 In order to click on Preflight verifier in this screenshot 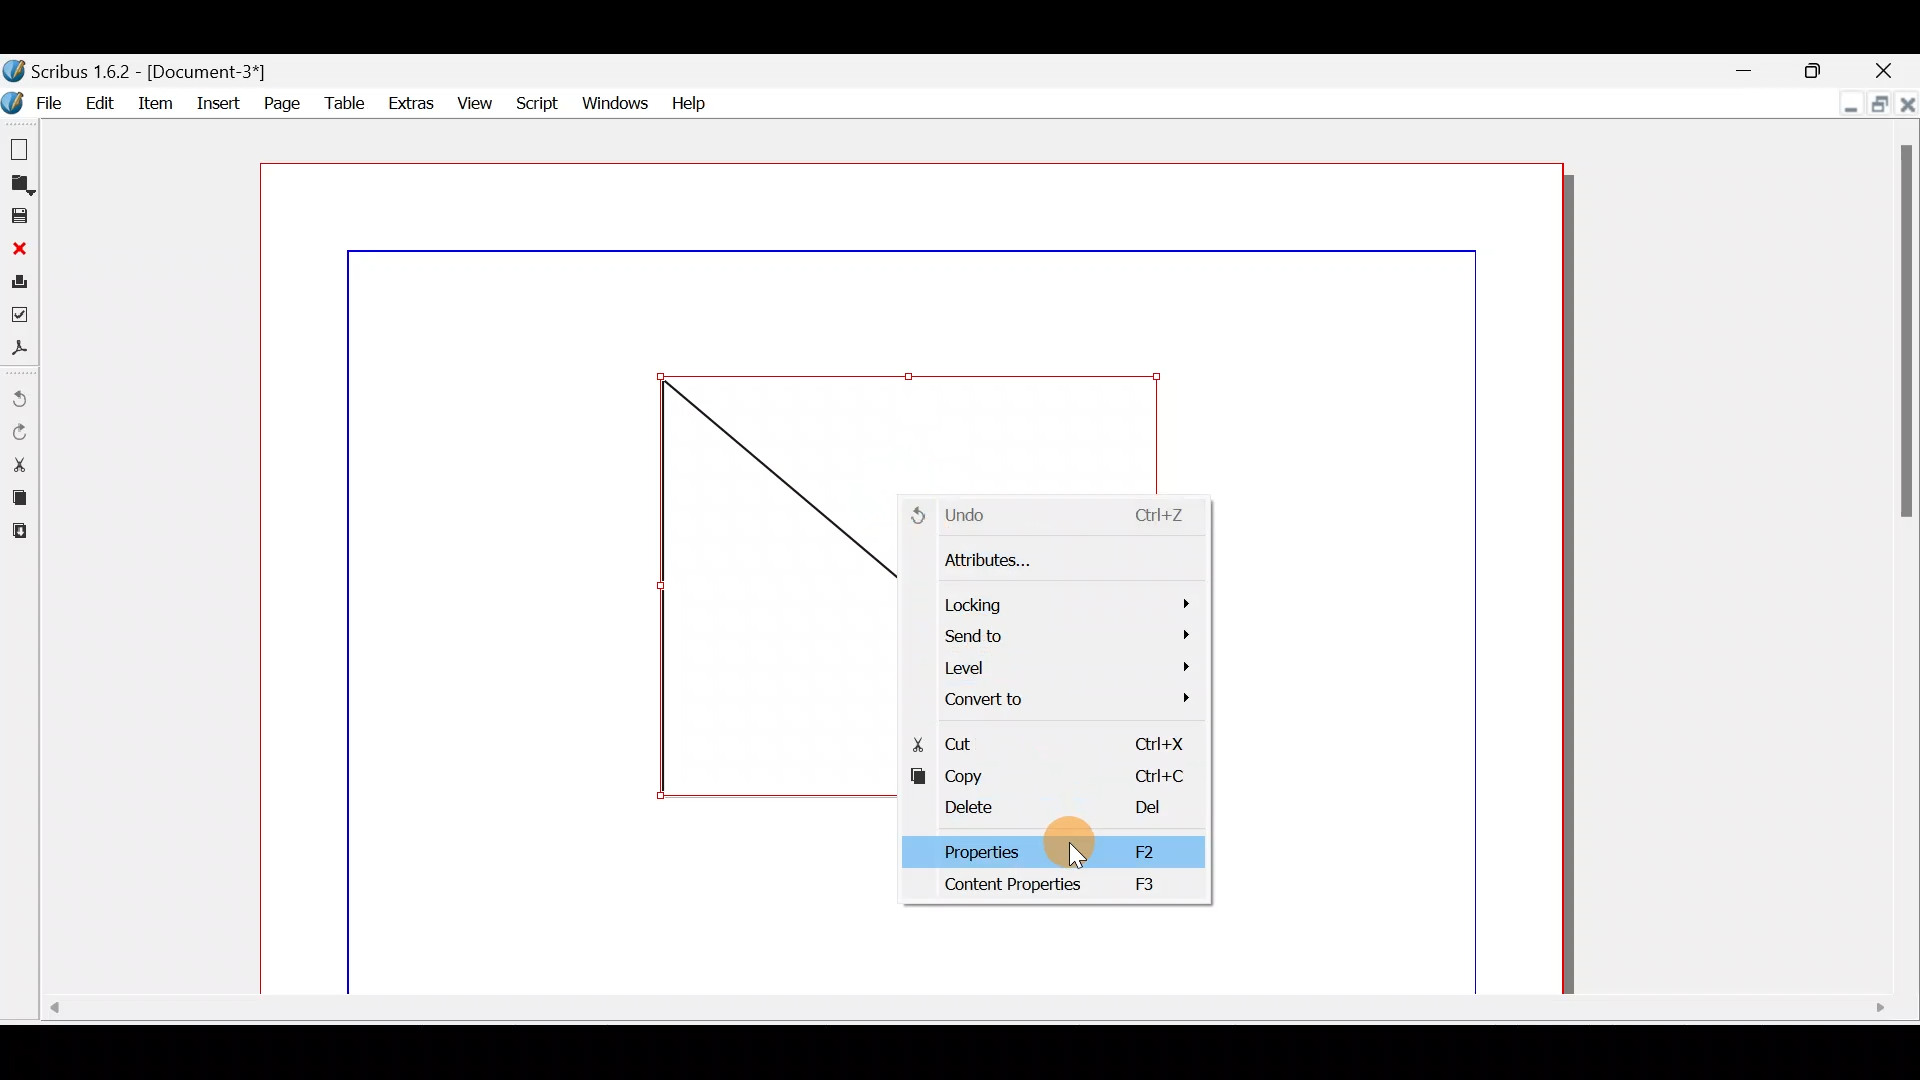, I will do `click(24, 312)`.